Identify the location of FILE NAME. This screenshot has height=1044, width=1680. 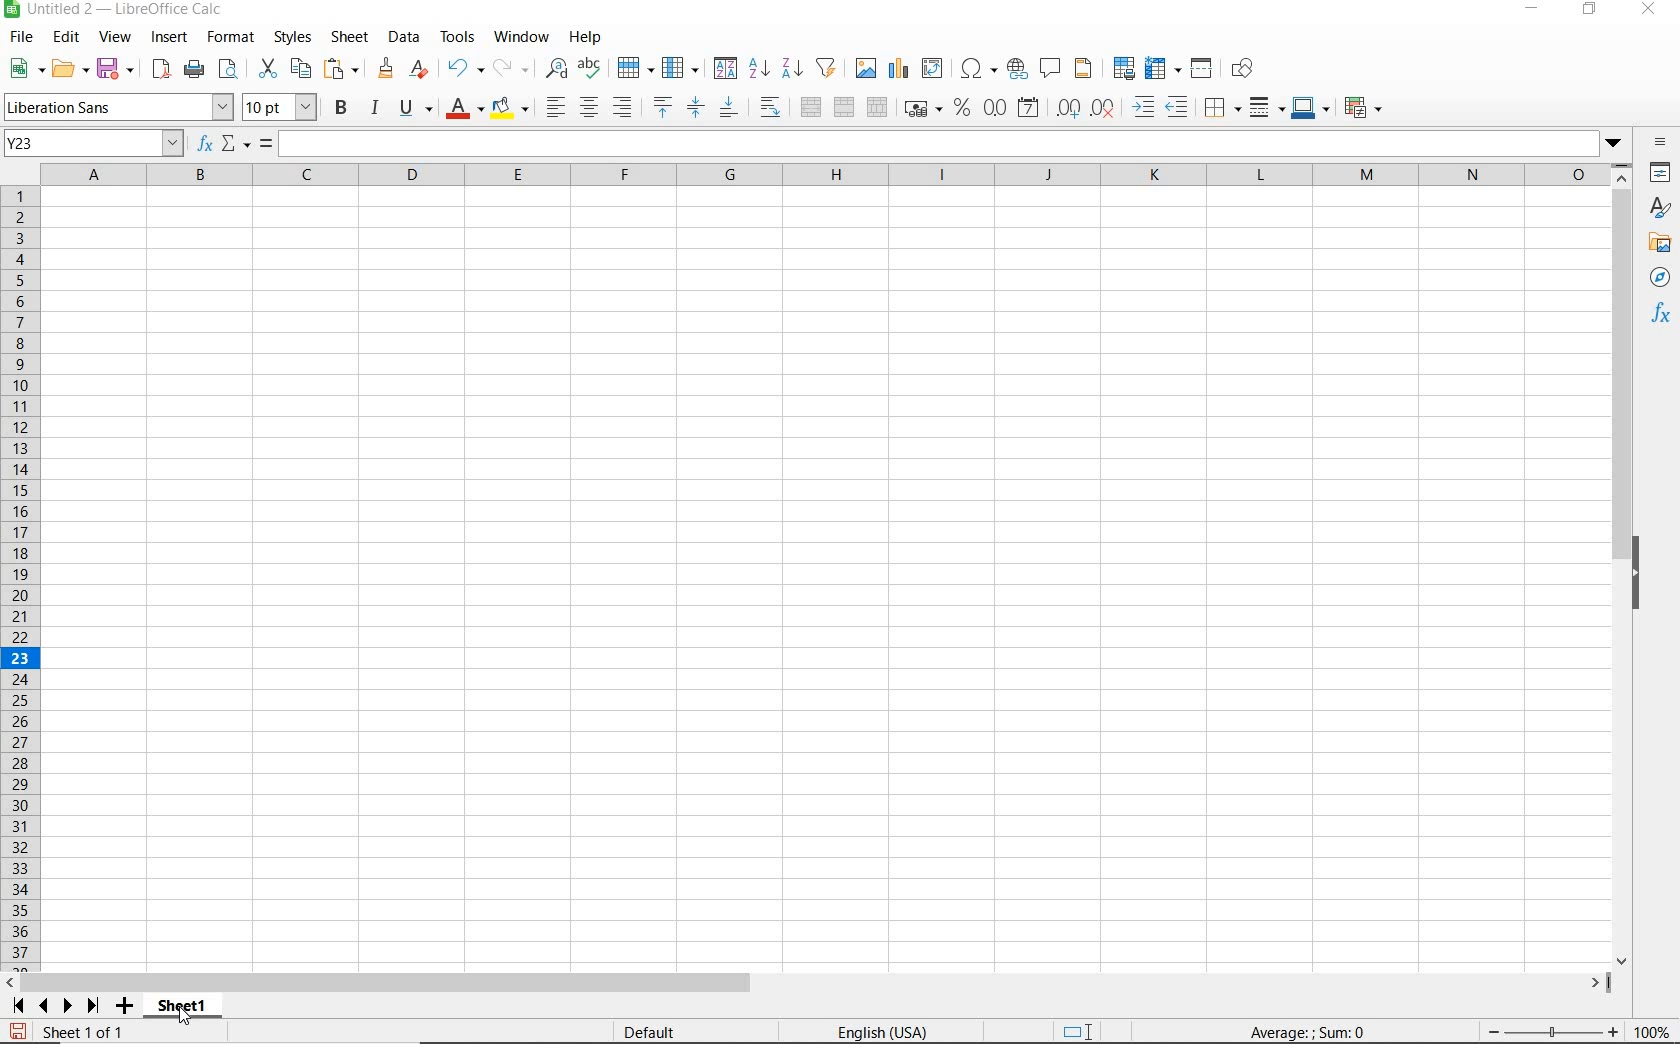
(117, 11).